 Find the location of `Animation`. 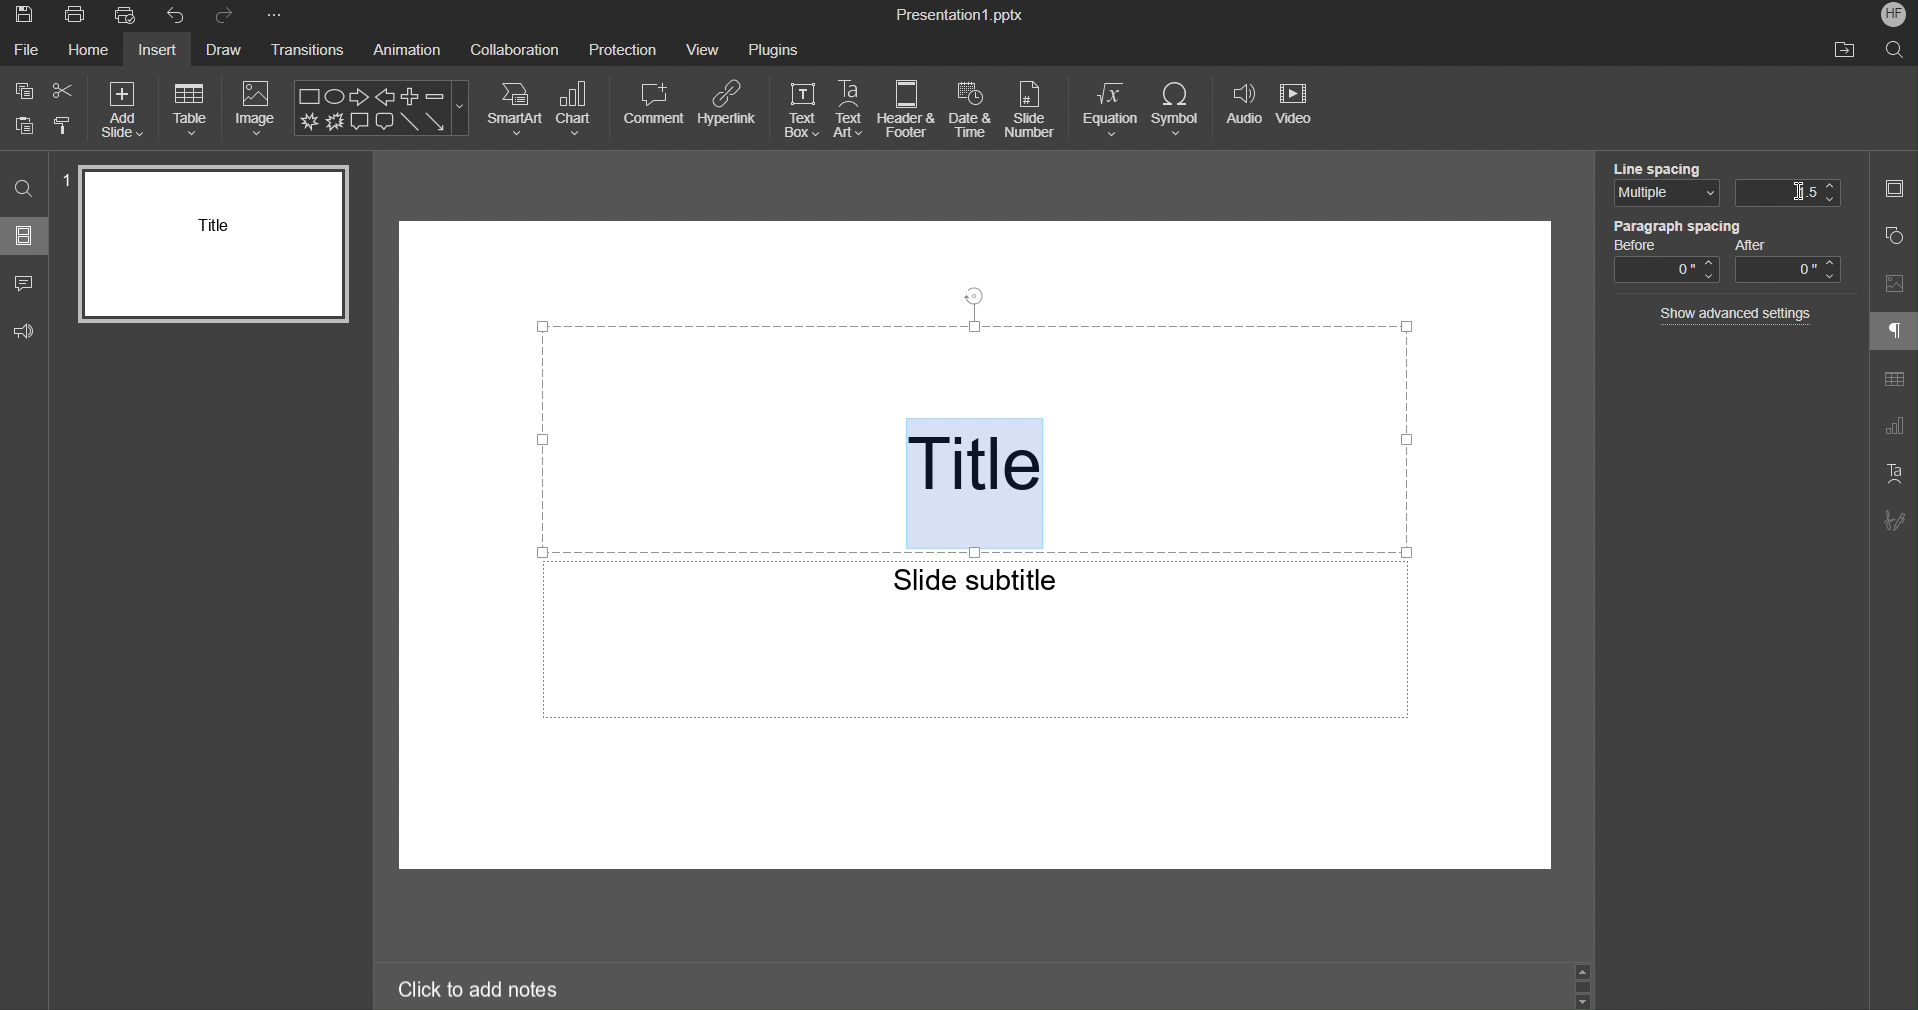

Animation is located at coordinates (406, 52).